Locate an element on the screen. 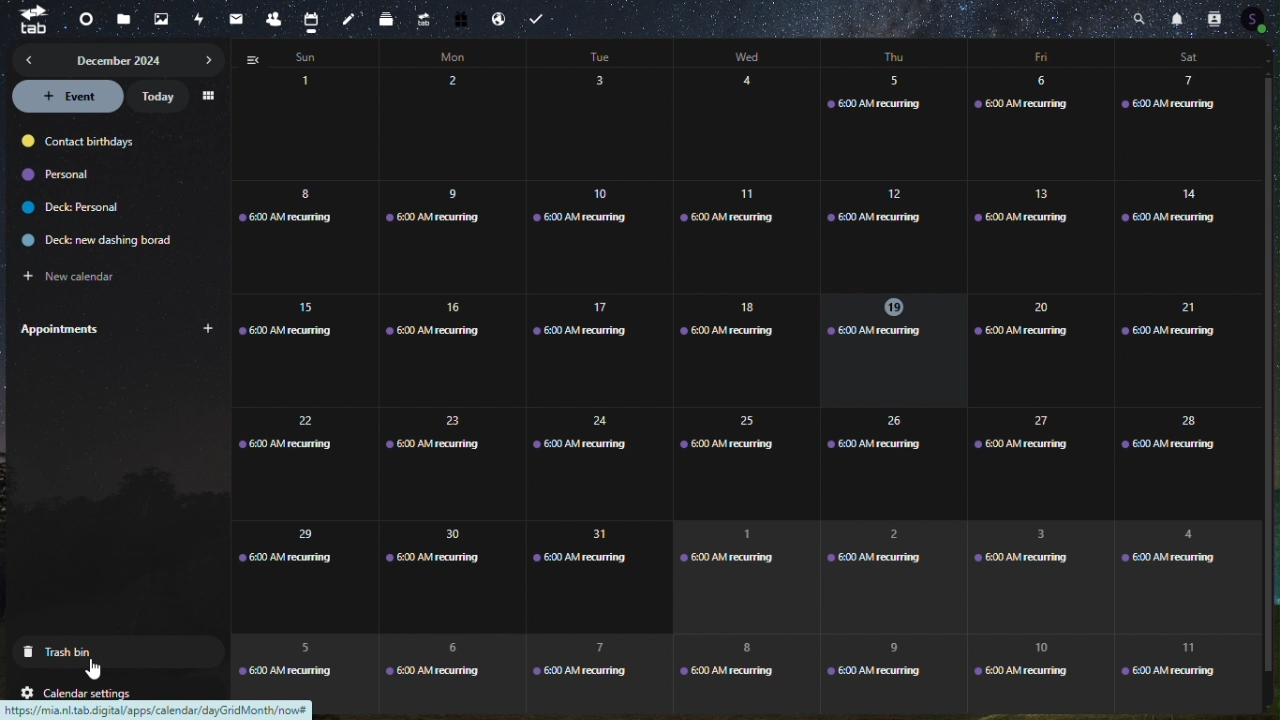 The image size is (1280, 720). 11 is located at coordinates (742, 240).